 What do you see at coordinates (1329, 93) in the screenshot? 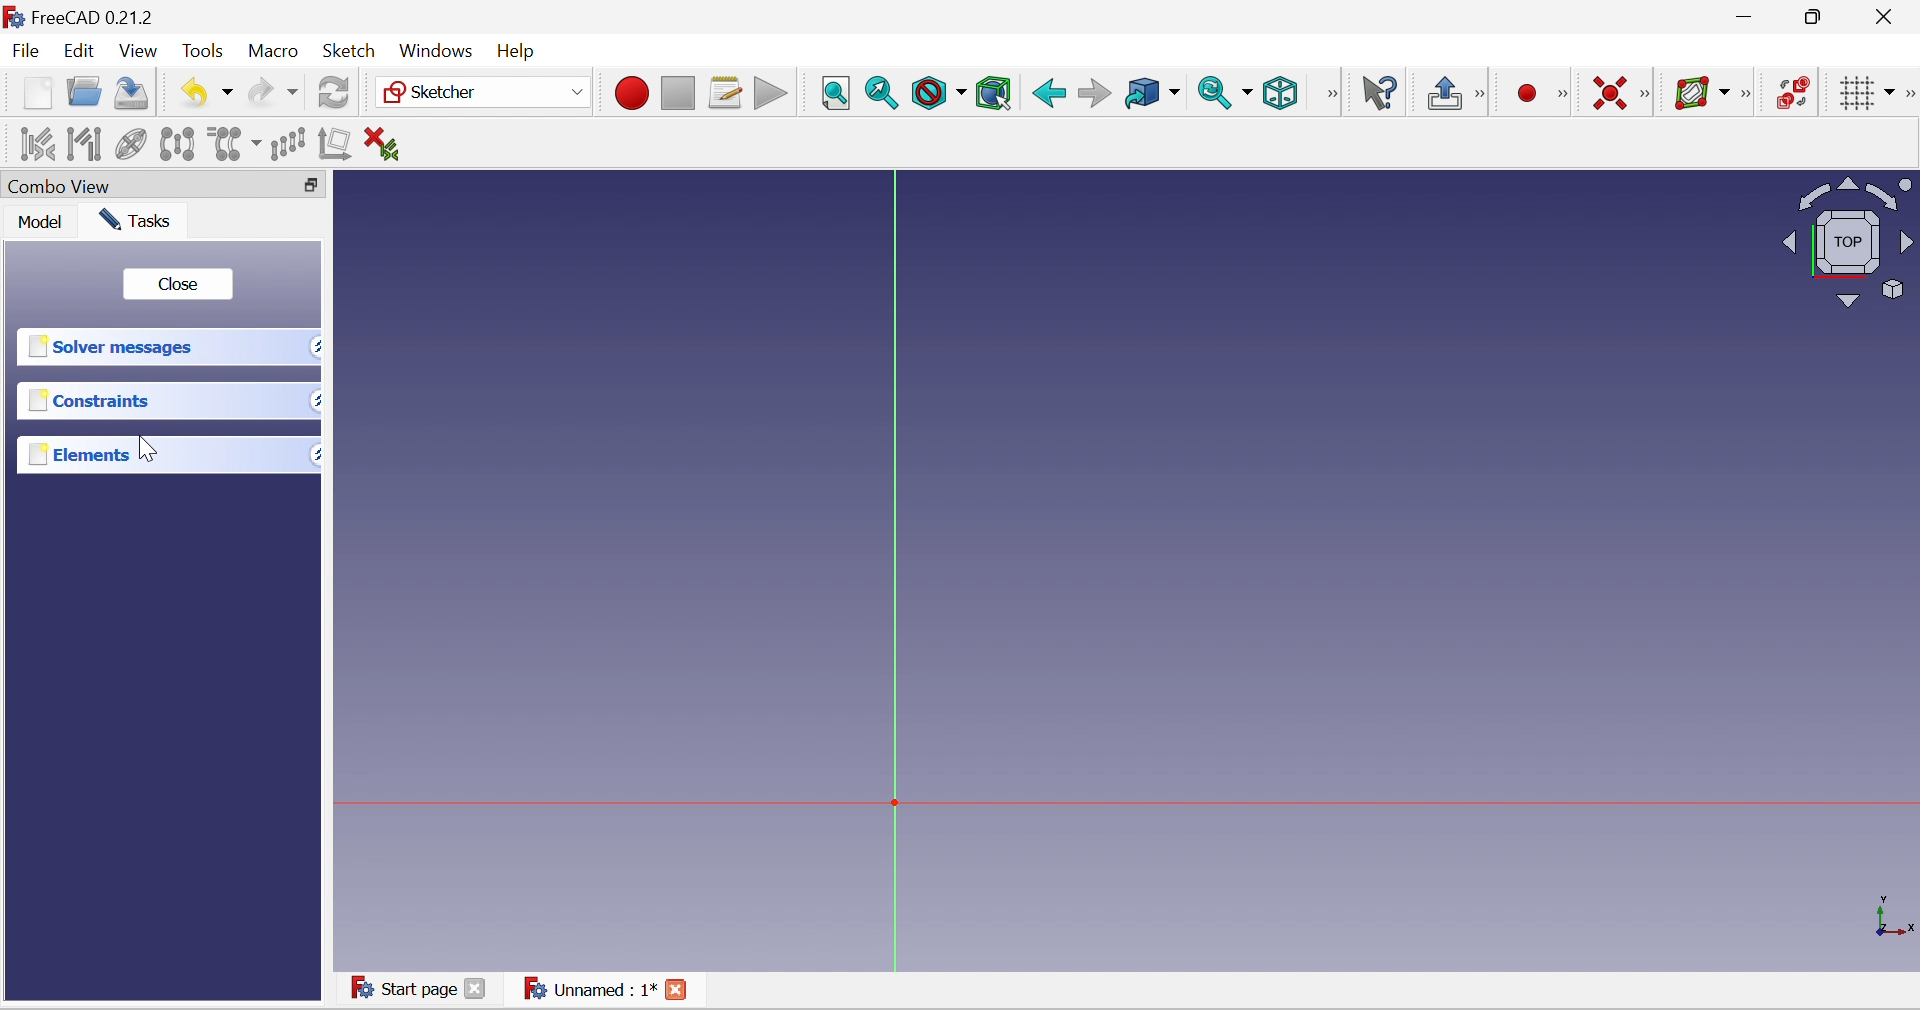
I see `View` at bounding box center [1329, 93].